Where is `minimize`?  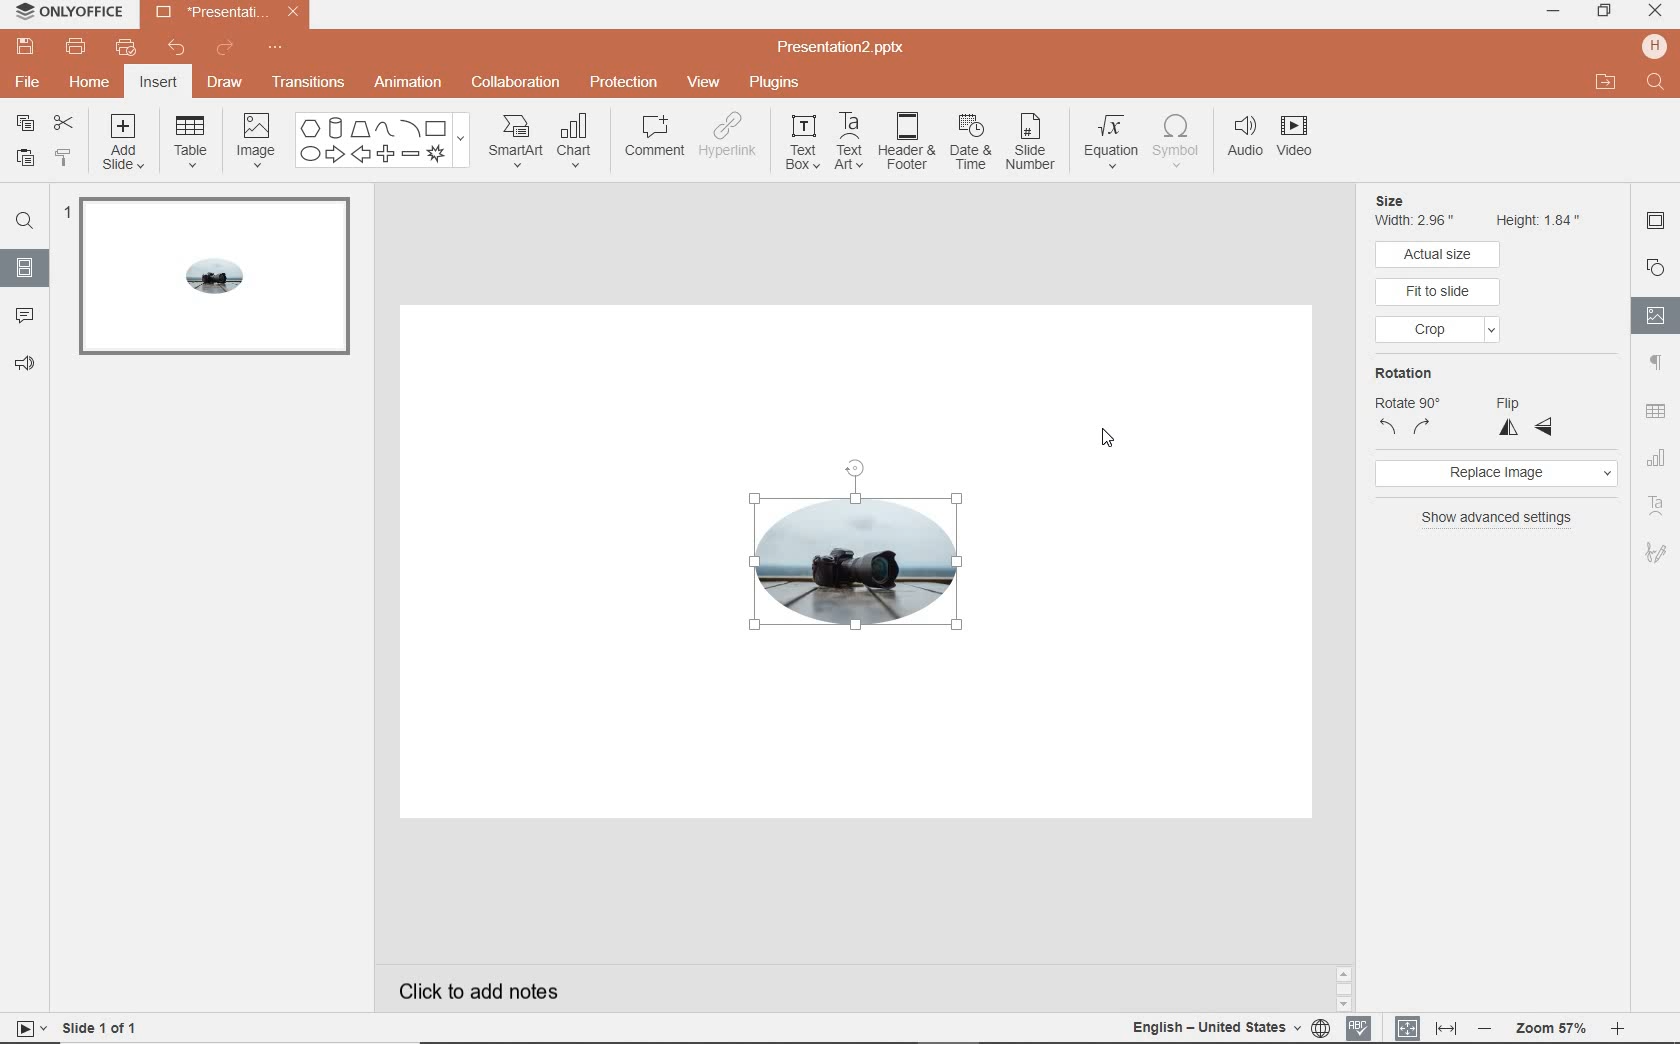
minimize is located at coordinates (1557, 13).